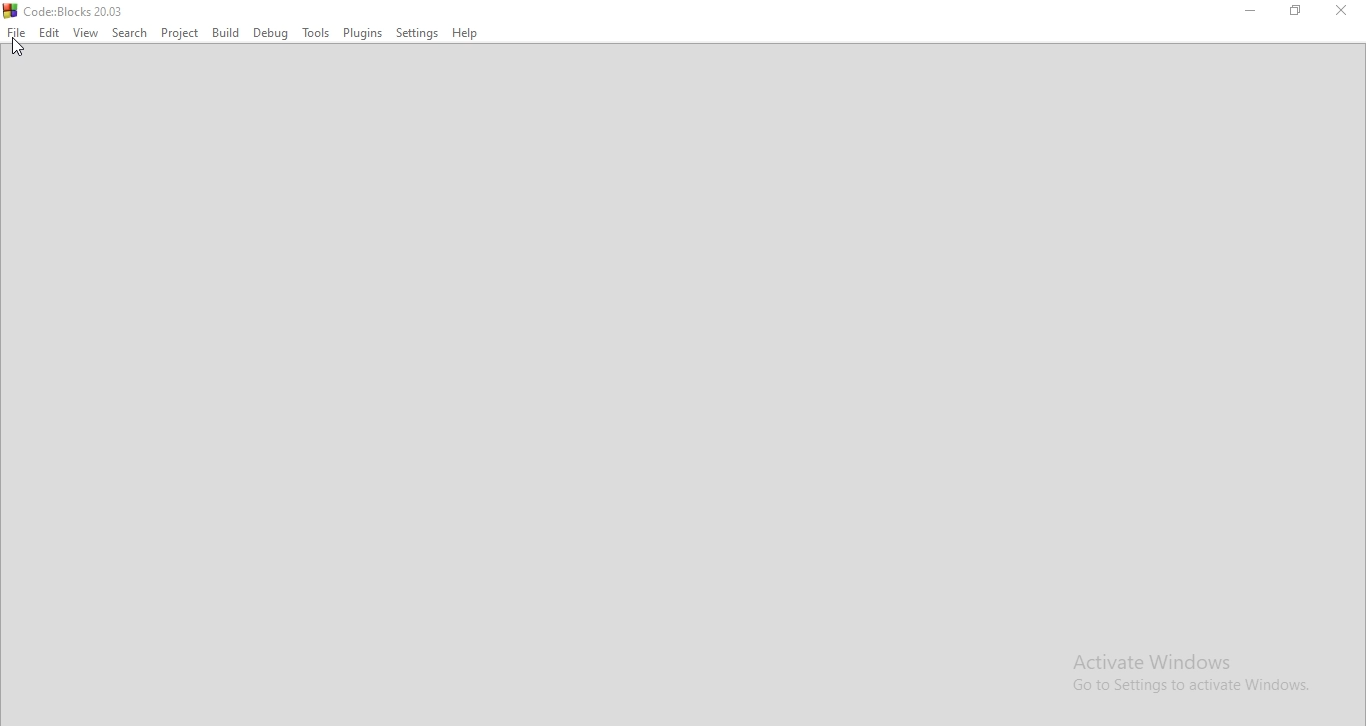 Image resolution: width=1366 pixels, height=726 pixels. I want to click on View , so click(85, 32).